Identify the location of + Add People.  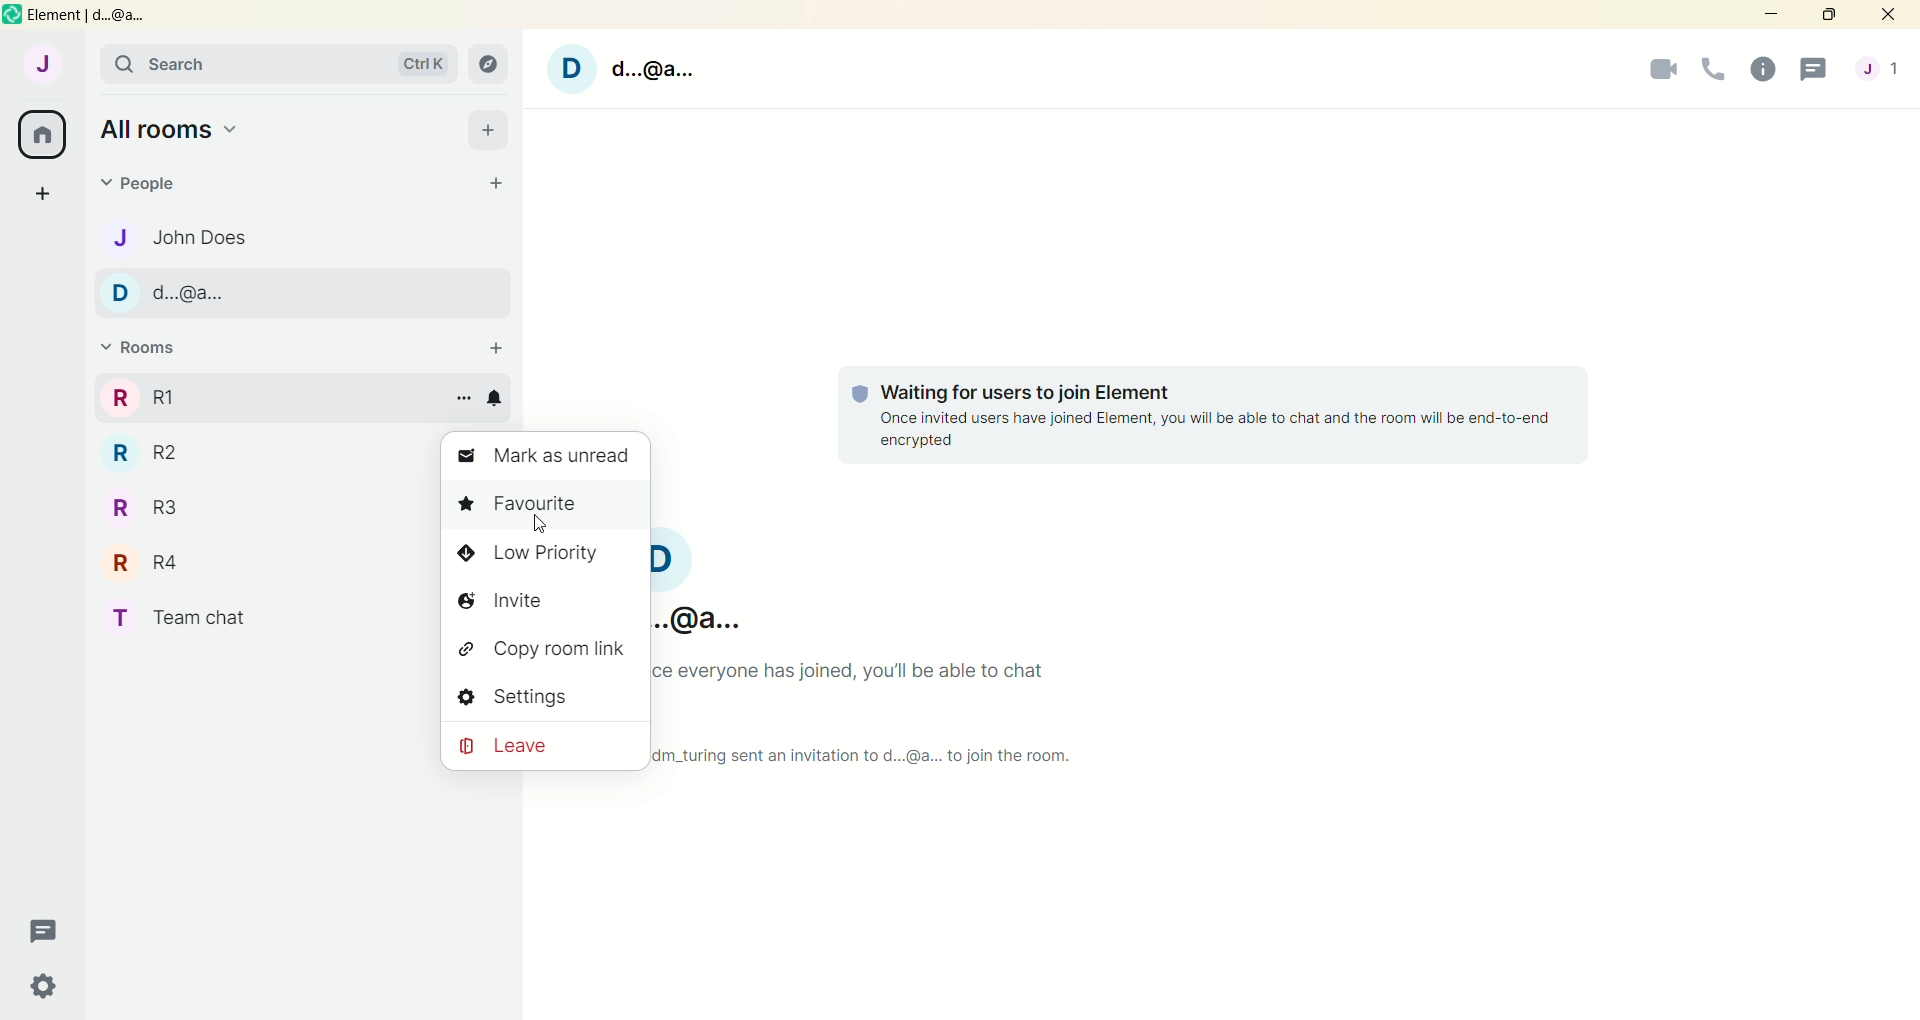
(497, 180).